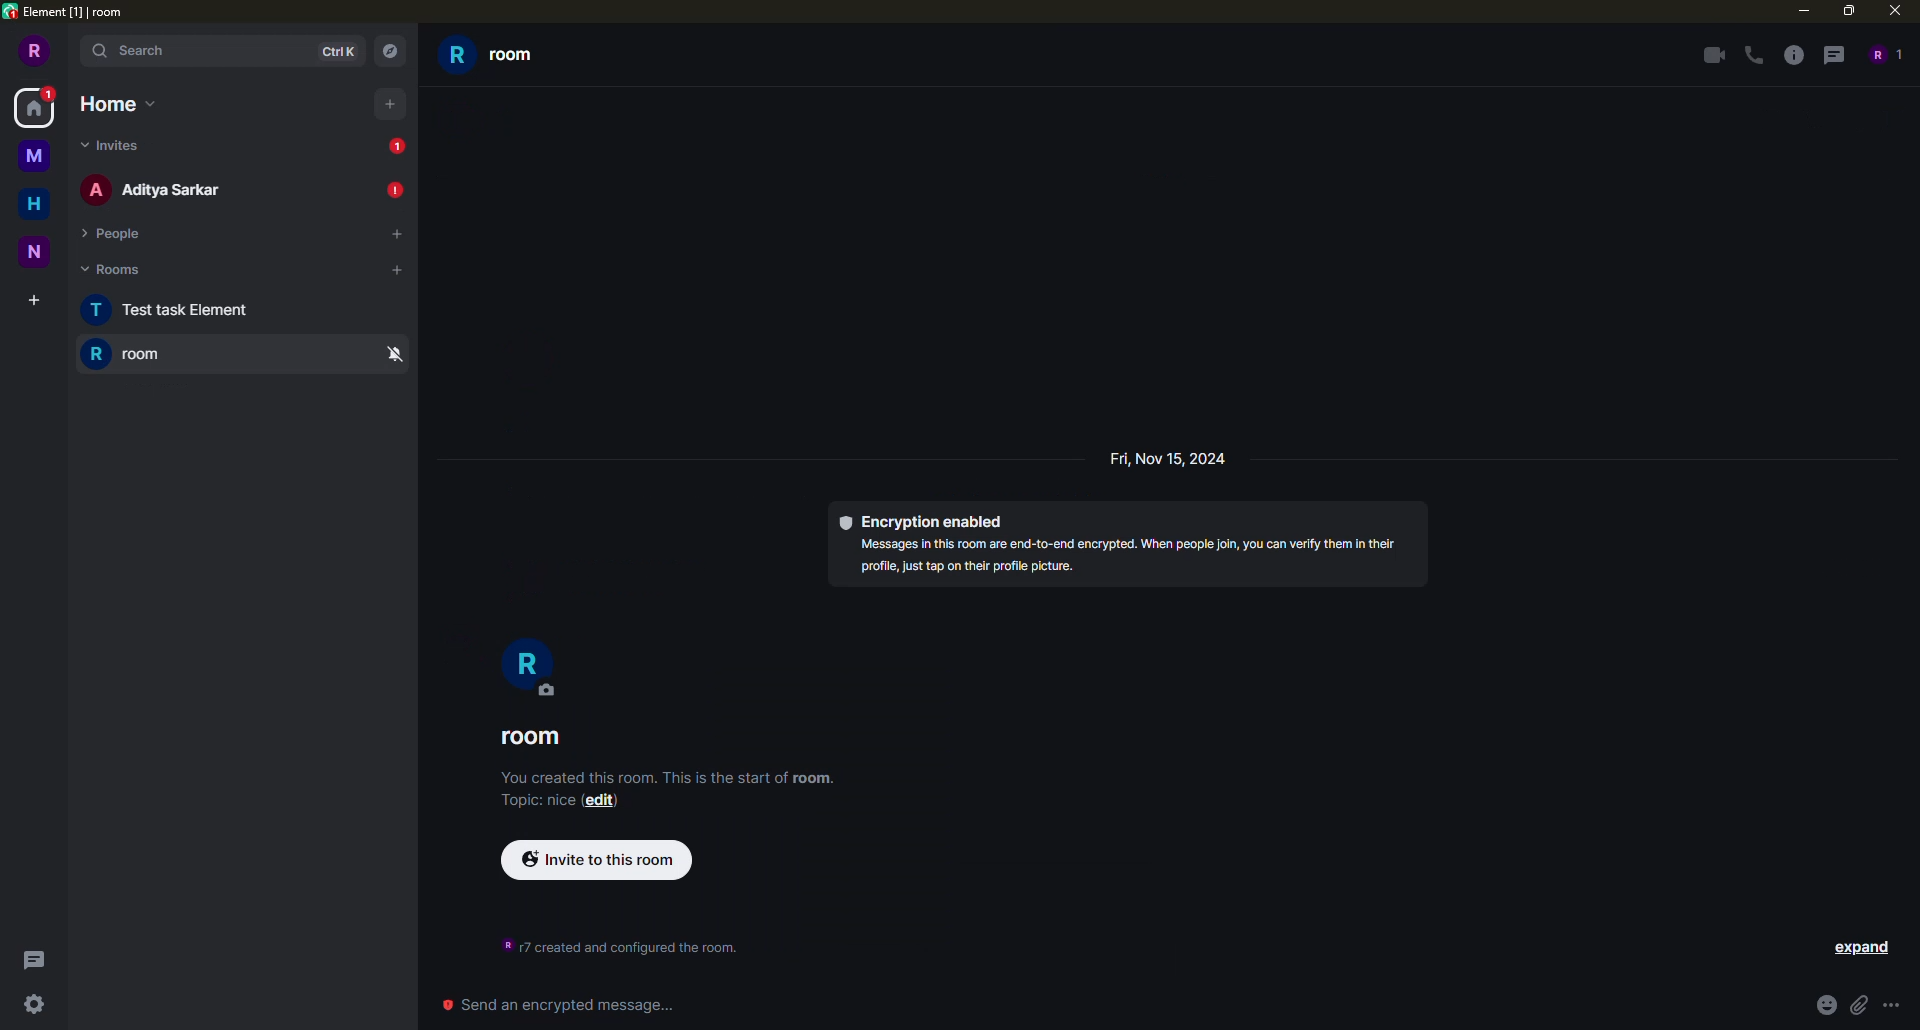 The image size is (1920, 1030). Describe the element at coordinates (41, 958) in the screenshot. I see `threads` at that location.